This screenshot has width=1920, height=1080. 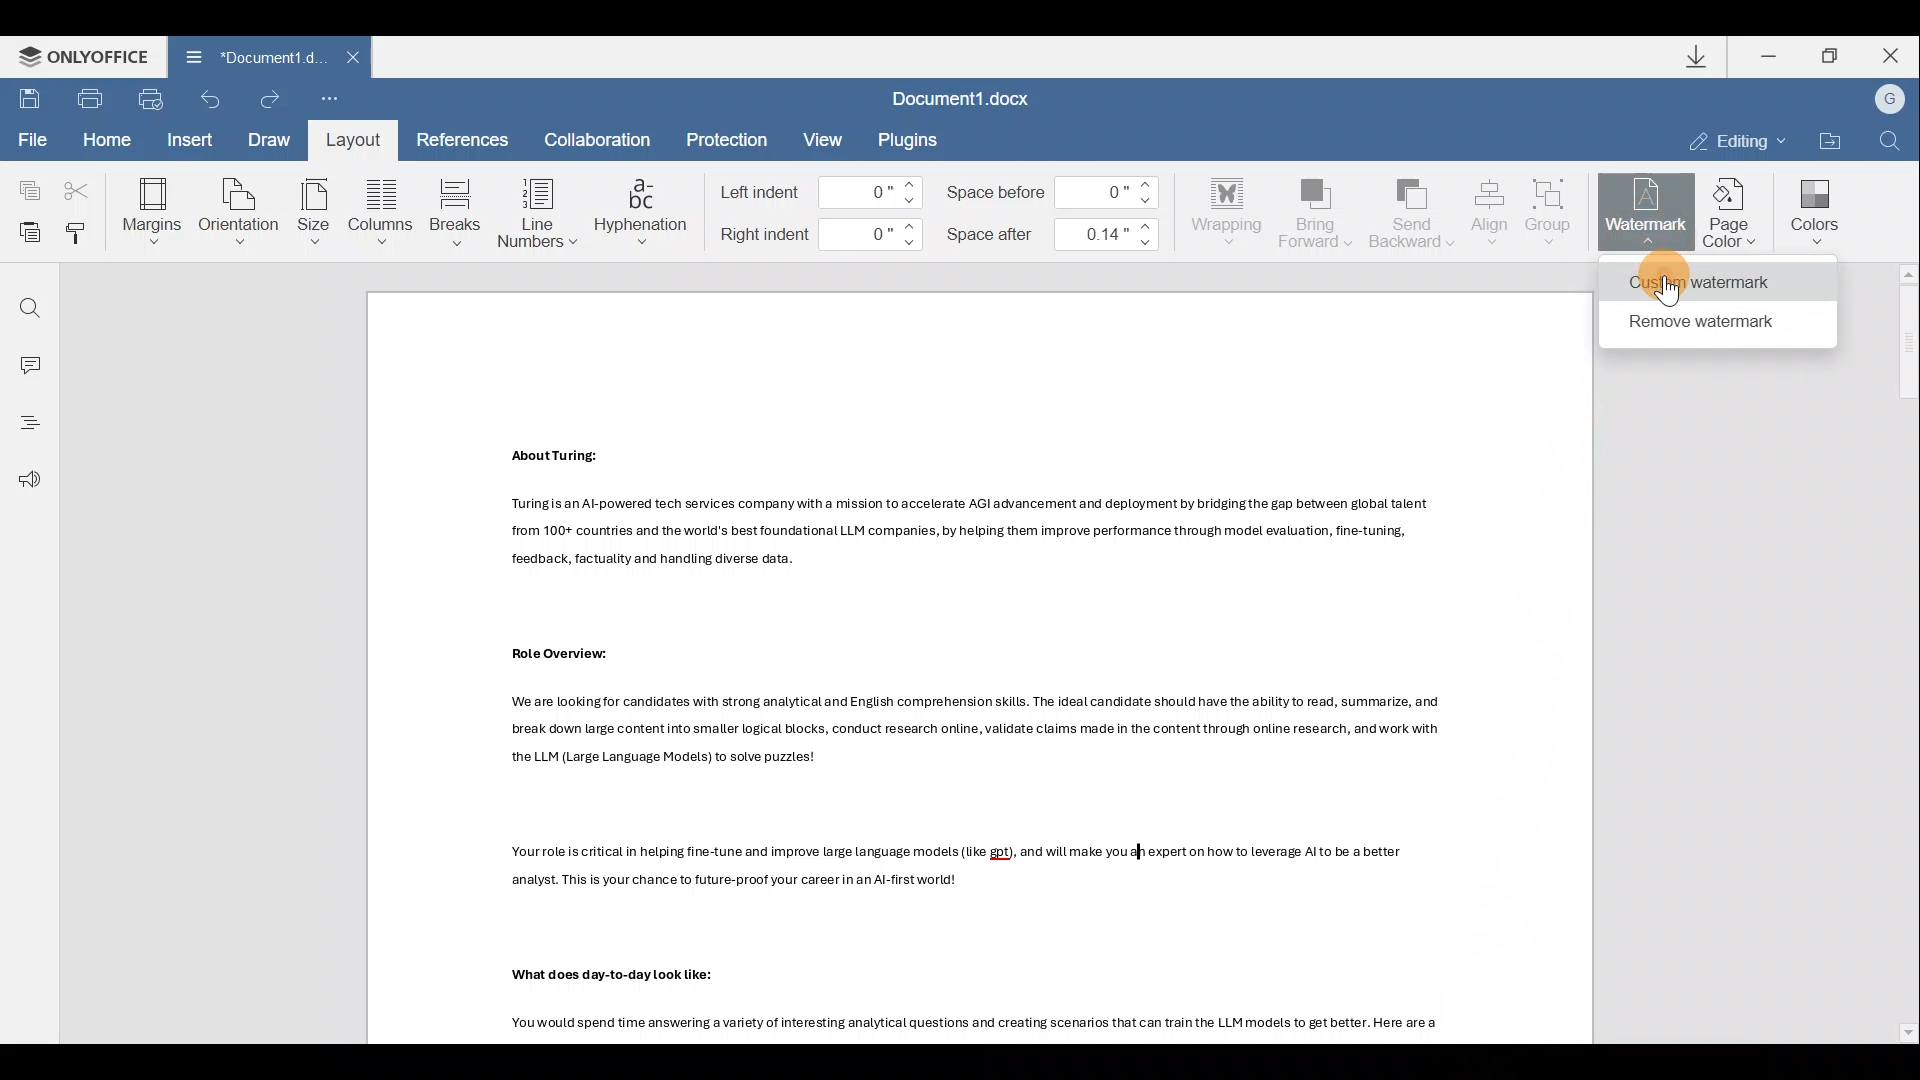 What do you see at coordinates (152, 98) in the screenshot?
I see `Quick print` at bounding box center [152, 98].